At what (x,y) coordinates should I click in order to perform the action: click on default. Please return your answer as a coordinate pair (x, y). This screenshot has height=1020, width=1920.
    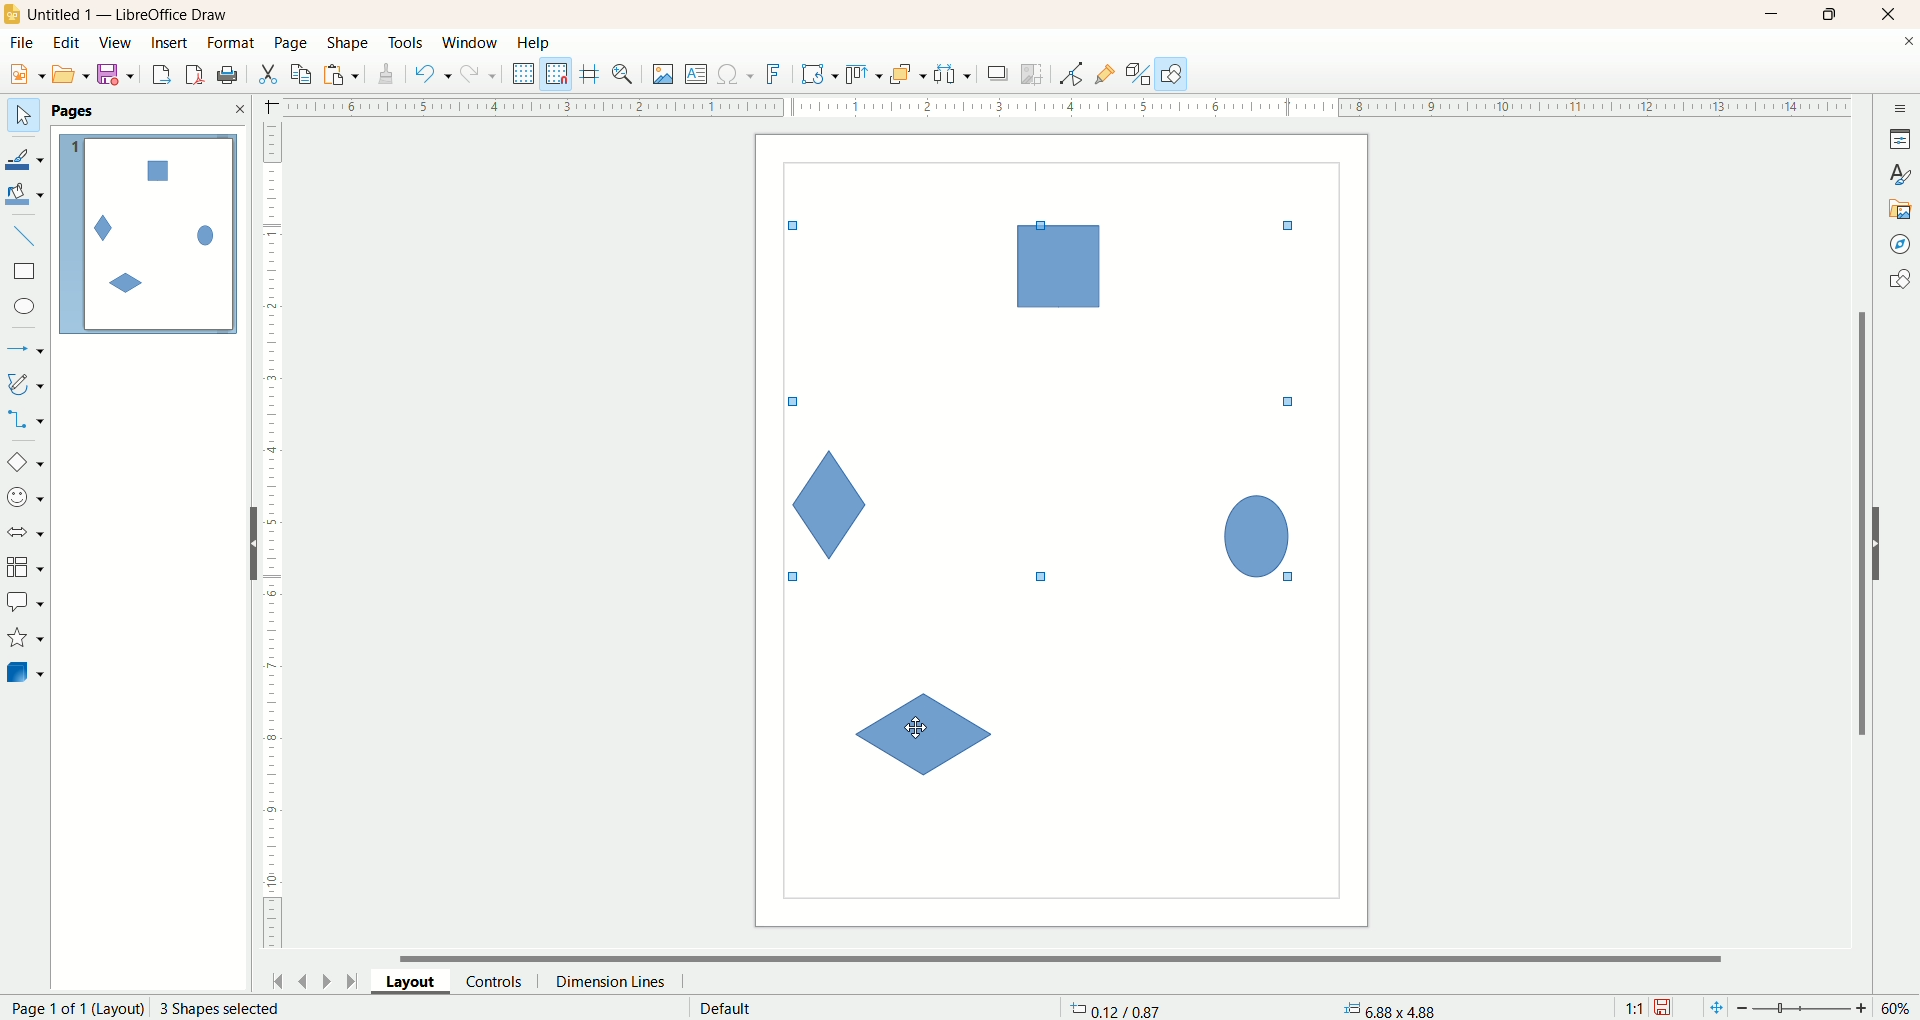
    Looking at the image, I should click on (728, 1008).